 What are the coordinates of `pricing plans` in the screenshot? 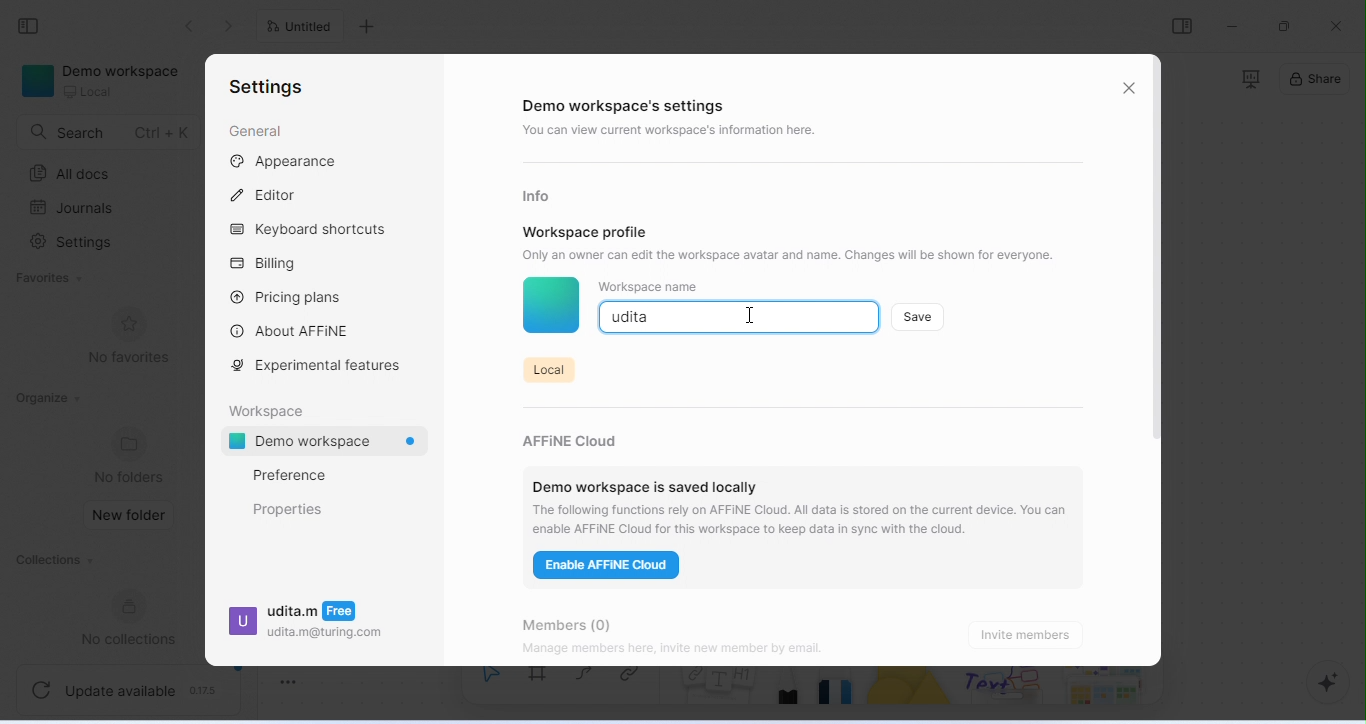 It's located at (287, 296).